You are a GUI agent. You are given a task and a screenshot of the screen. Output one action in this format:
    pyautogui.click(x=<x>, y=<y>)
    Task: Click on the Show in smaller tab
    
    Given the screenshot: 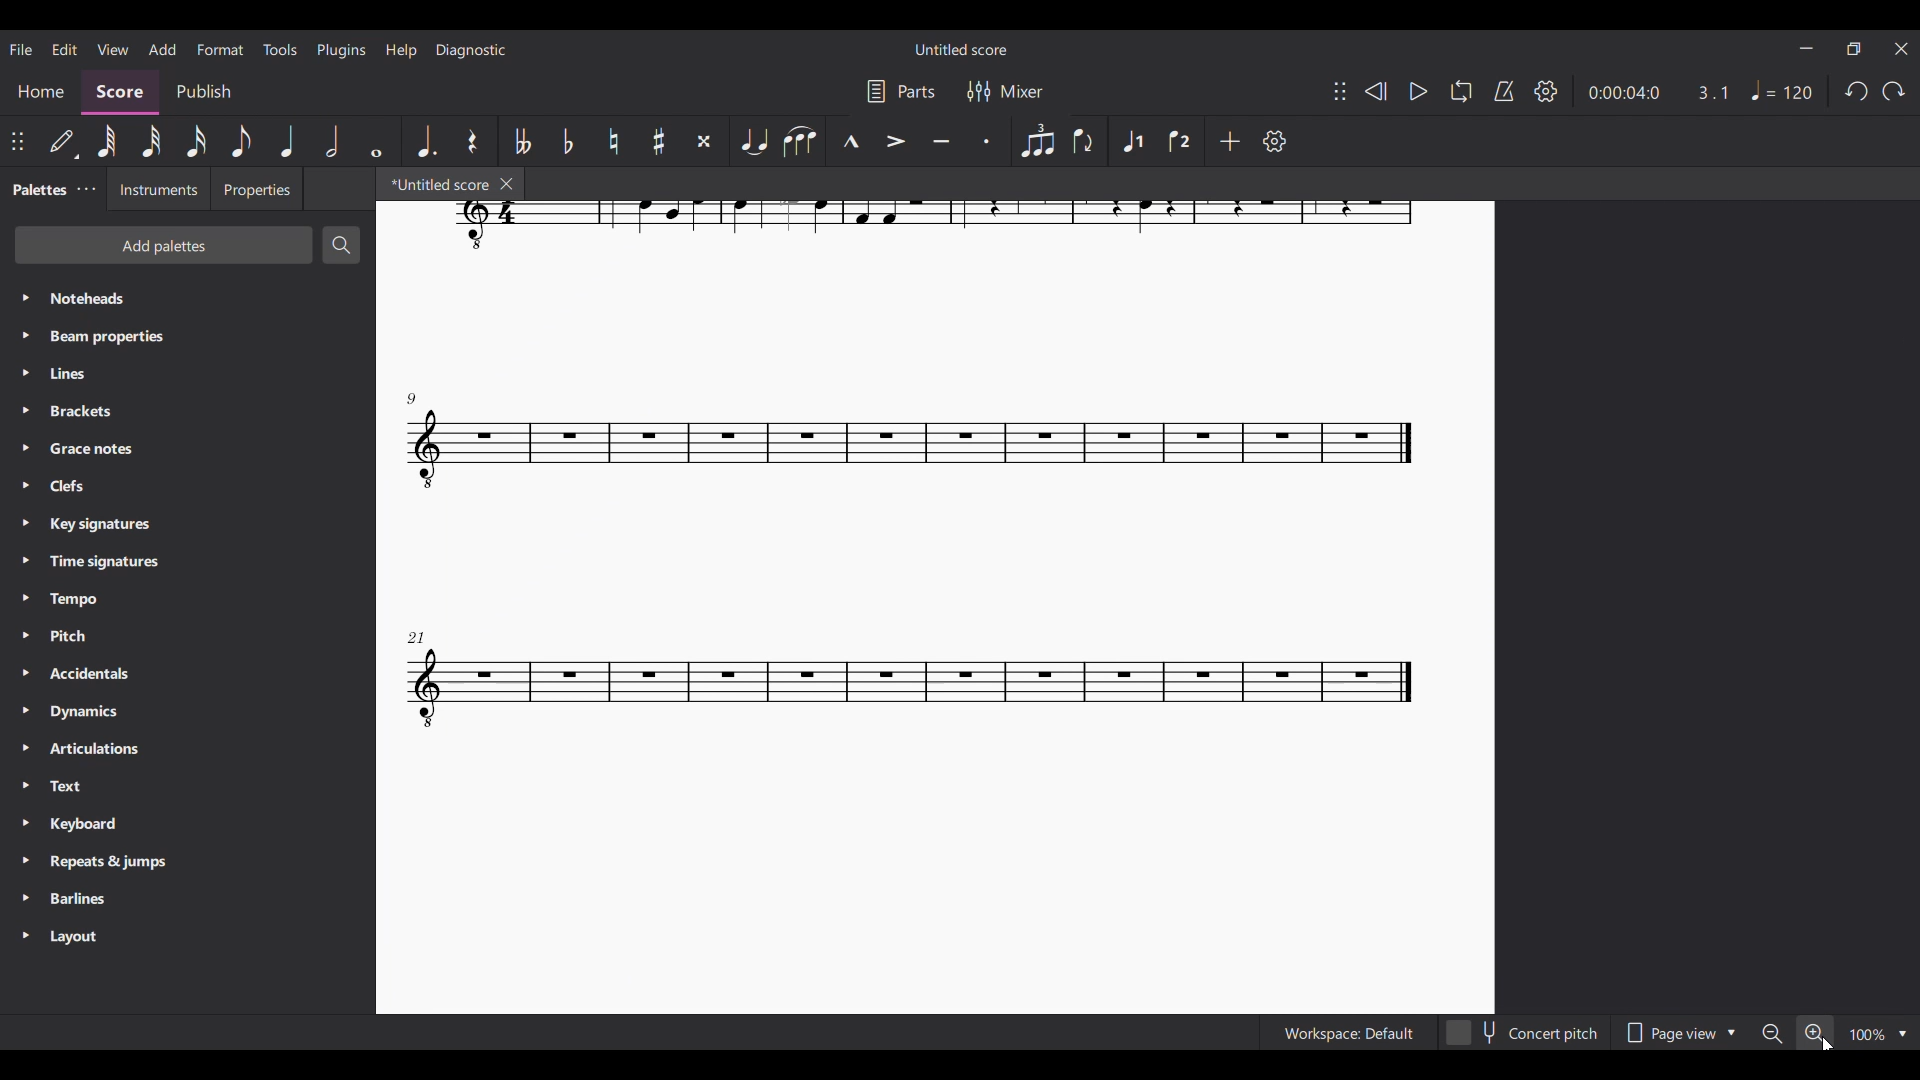 What is the action you would take?
    pyautogui.click(x=1854, y=49)
    